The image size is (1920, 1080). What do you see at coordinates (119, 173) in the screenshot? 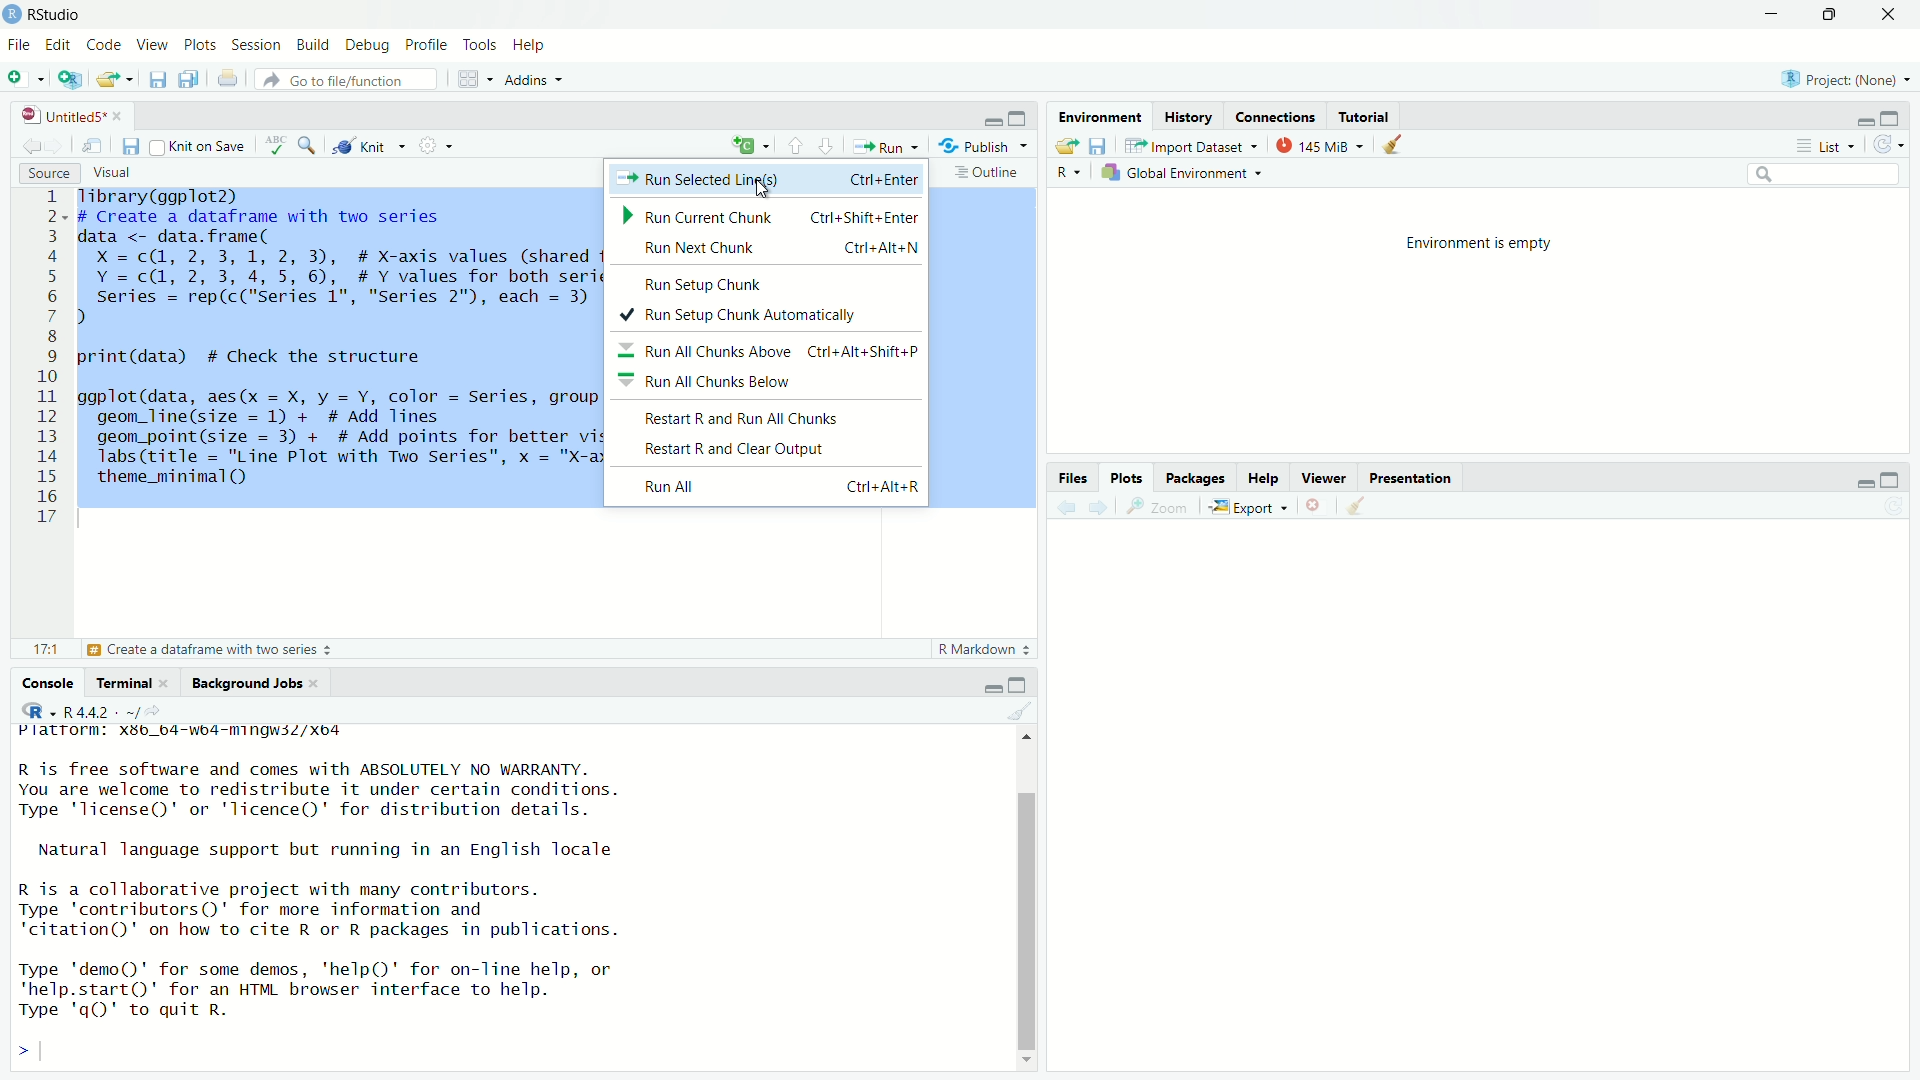
I see `Visual` at bounding box center [119, 173].